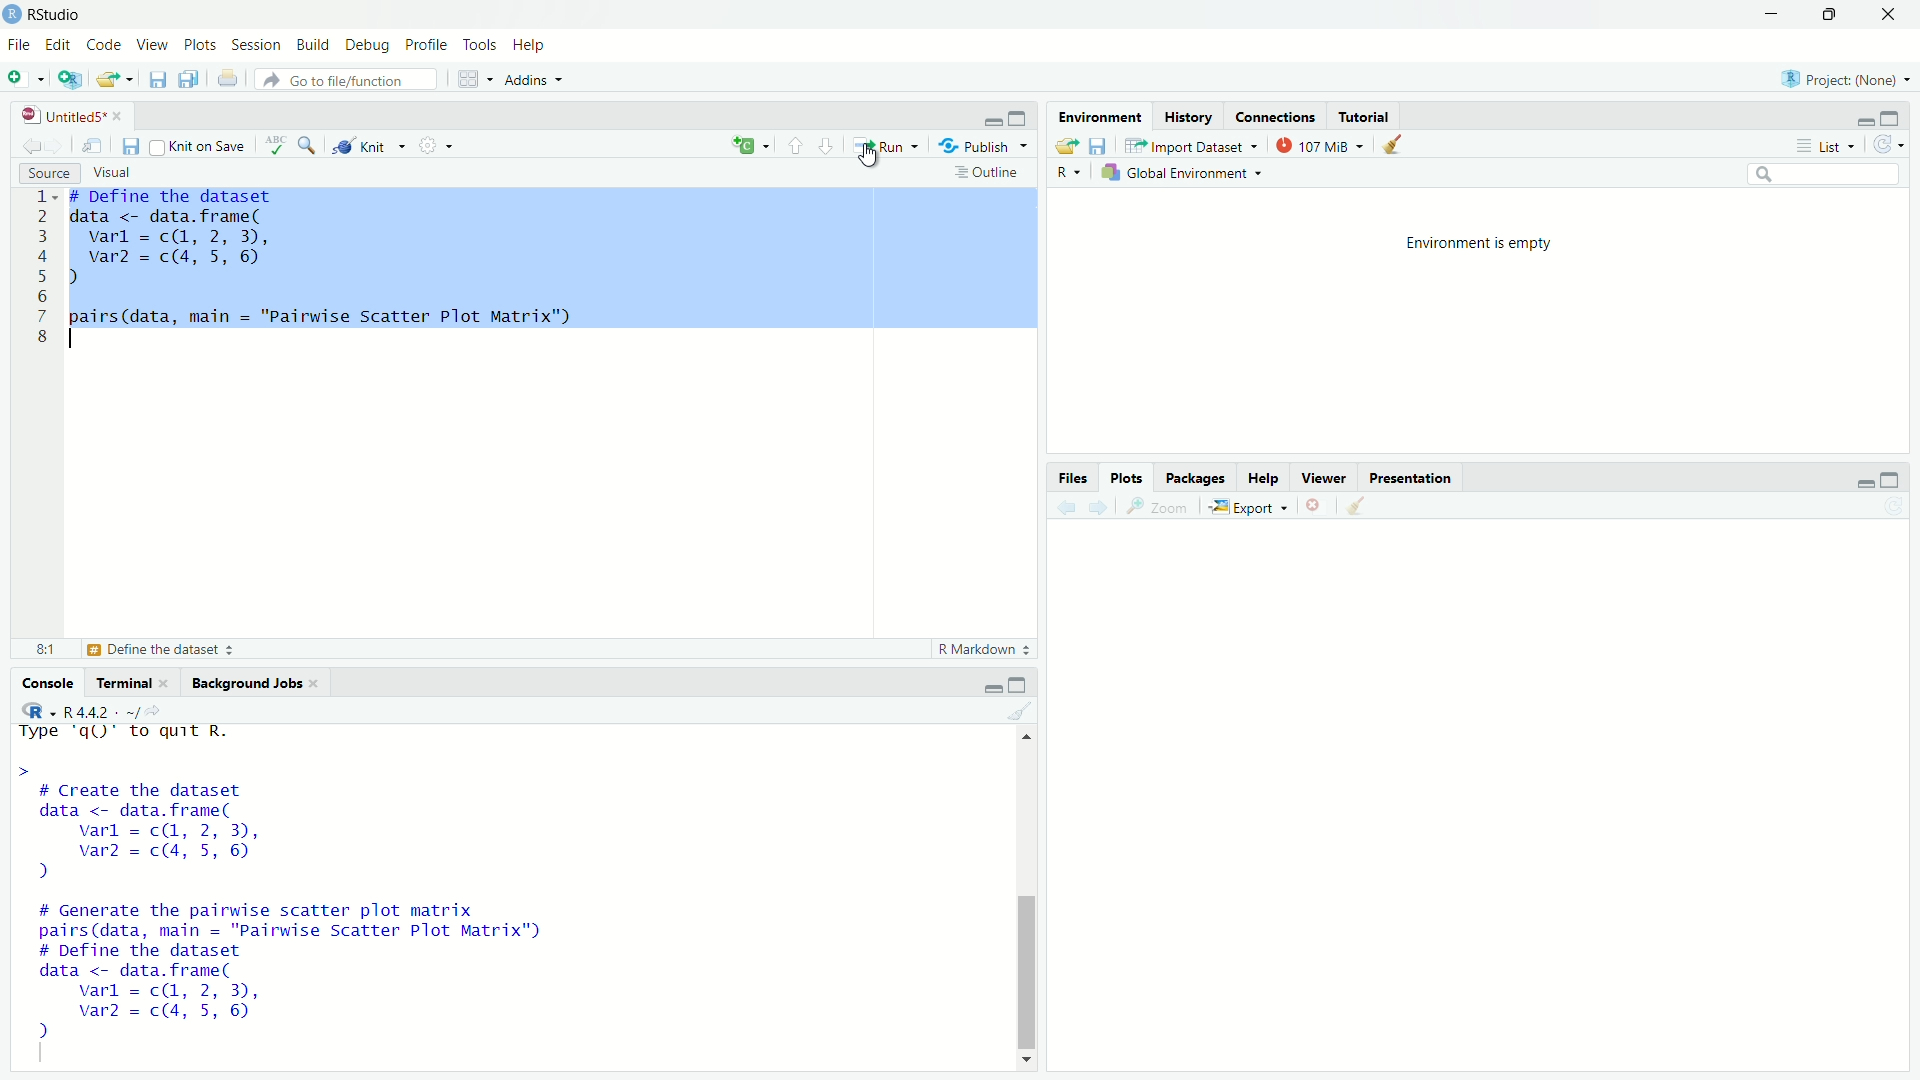  I want to click on Save workspace as, so click(1098, 142).